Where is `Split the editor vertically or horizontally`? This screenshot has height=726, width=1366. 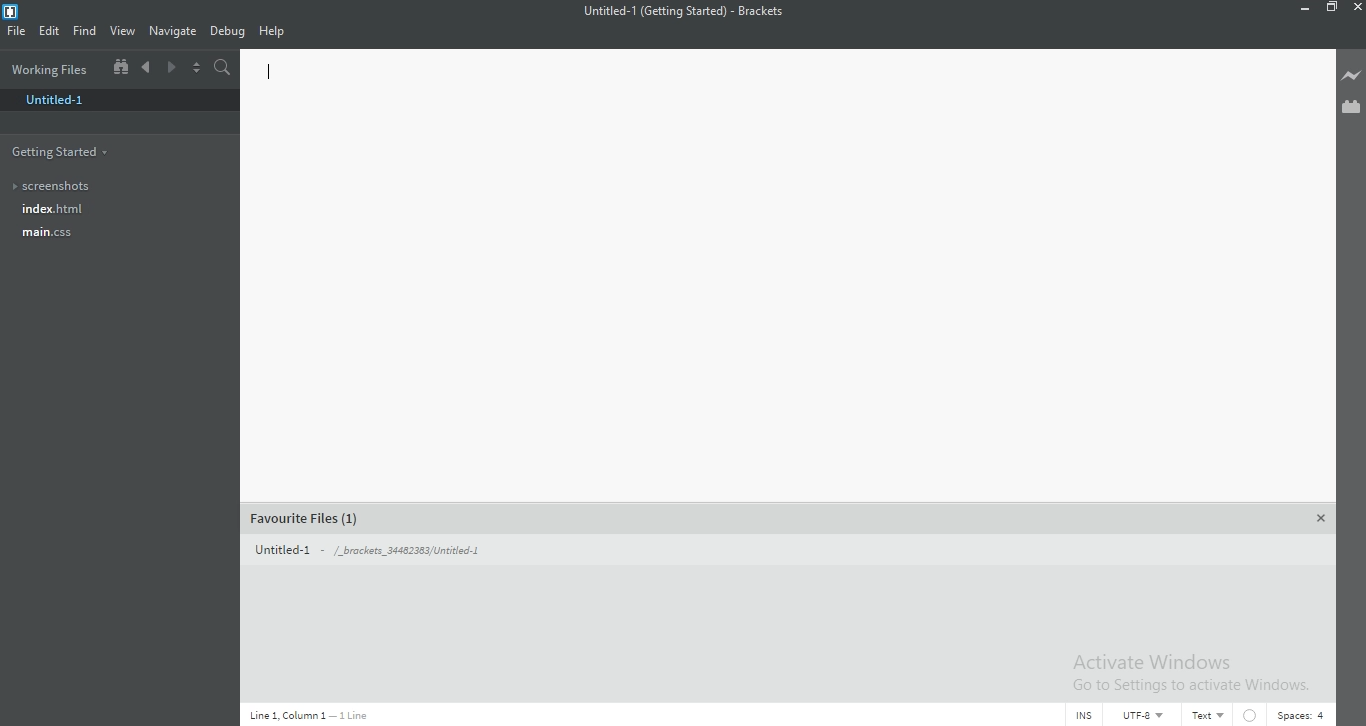
Split the editor vertically or horizontally is located at coordinates (196, 68).